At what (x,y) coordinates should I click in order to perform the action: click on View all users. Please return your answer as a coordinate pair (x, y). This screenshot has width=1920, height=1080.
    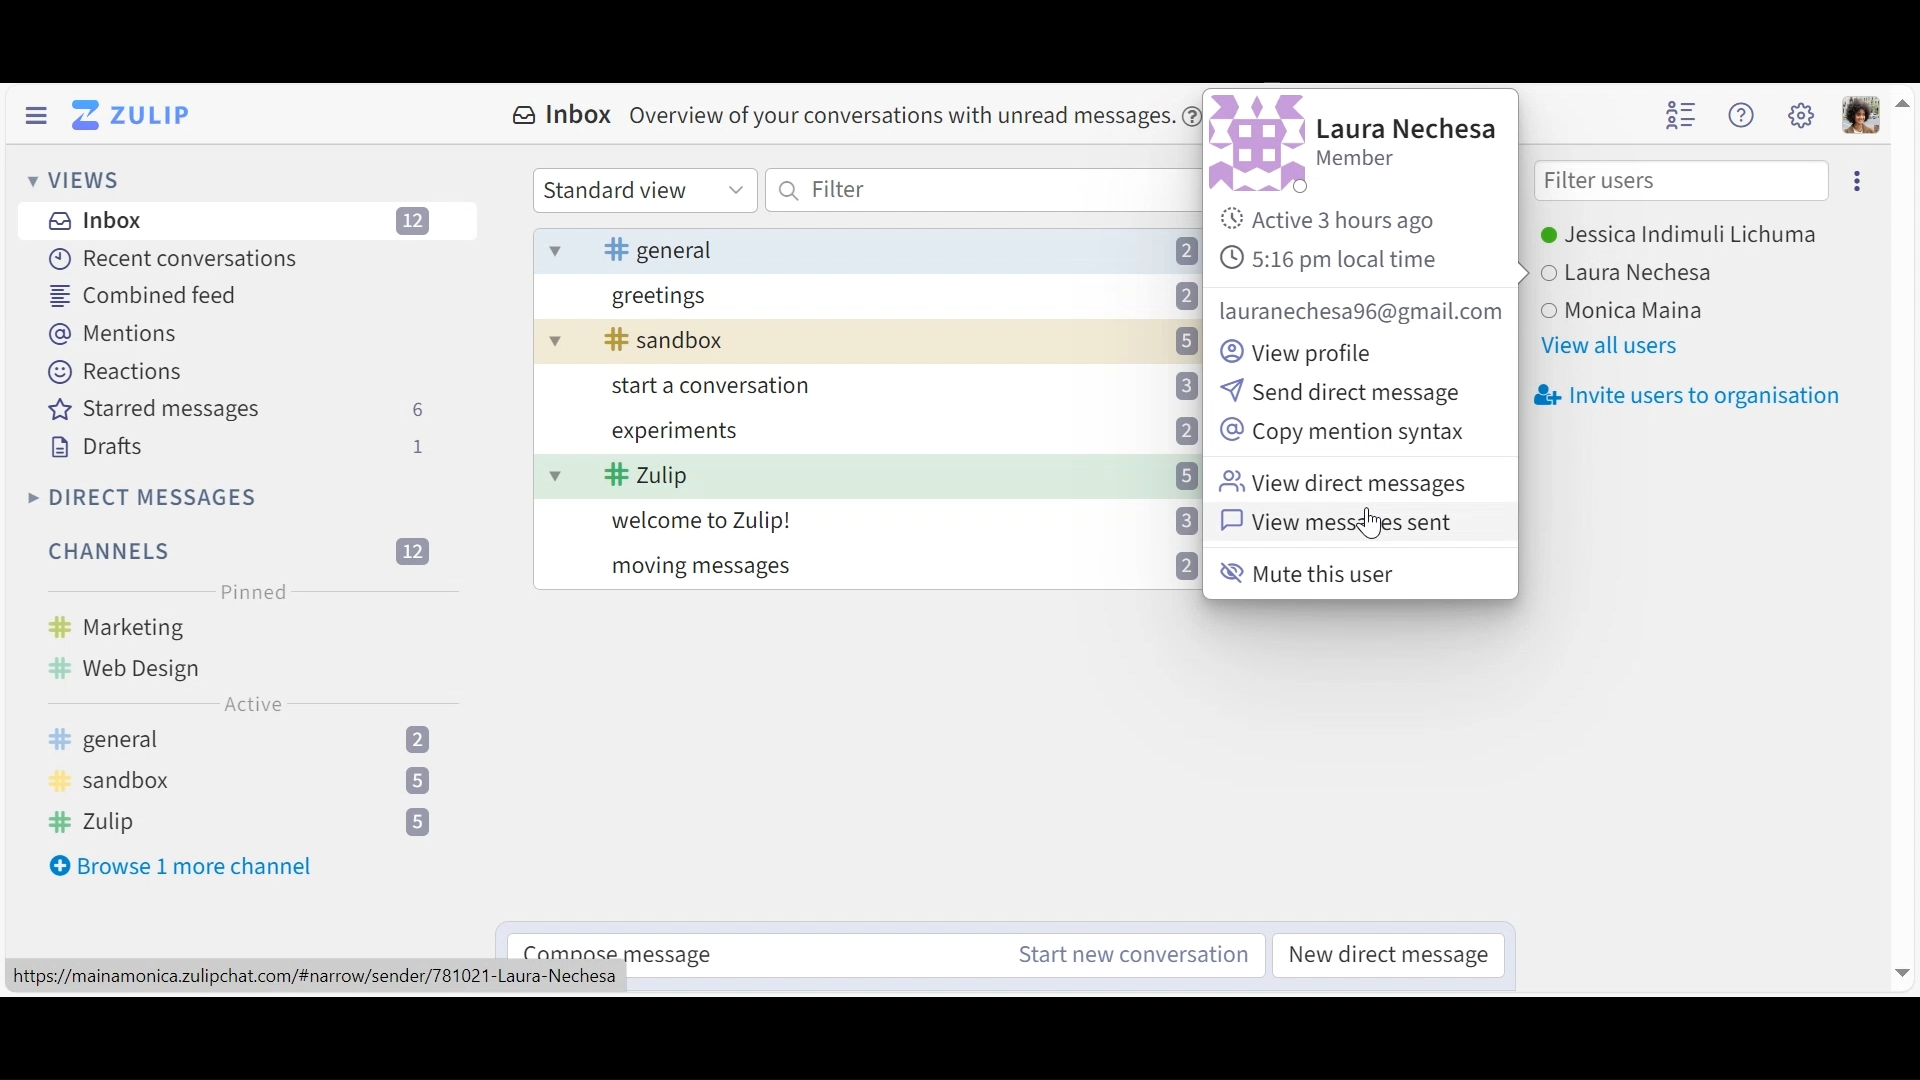
    Looking at the image, I should click on (1610, 347).